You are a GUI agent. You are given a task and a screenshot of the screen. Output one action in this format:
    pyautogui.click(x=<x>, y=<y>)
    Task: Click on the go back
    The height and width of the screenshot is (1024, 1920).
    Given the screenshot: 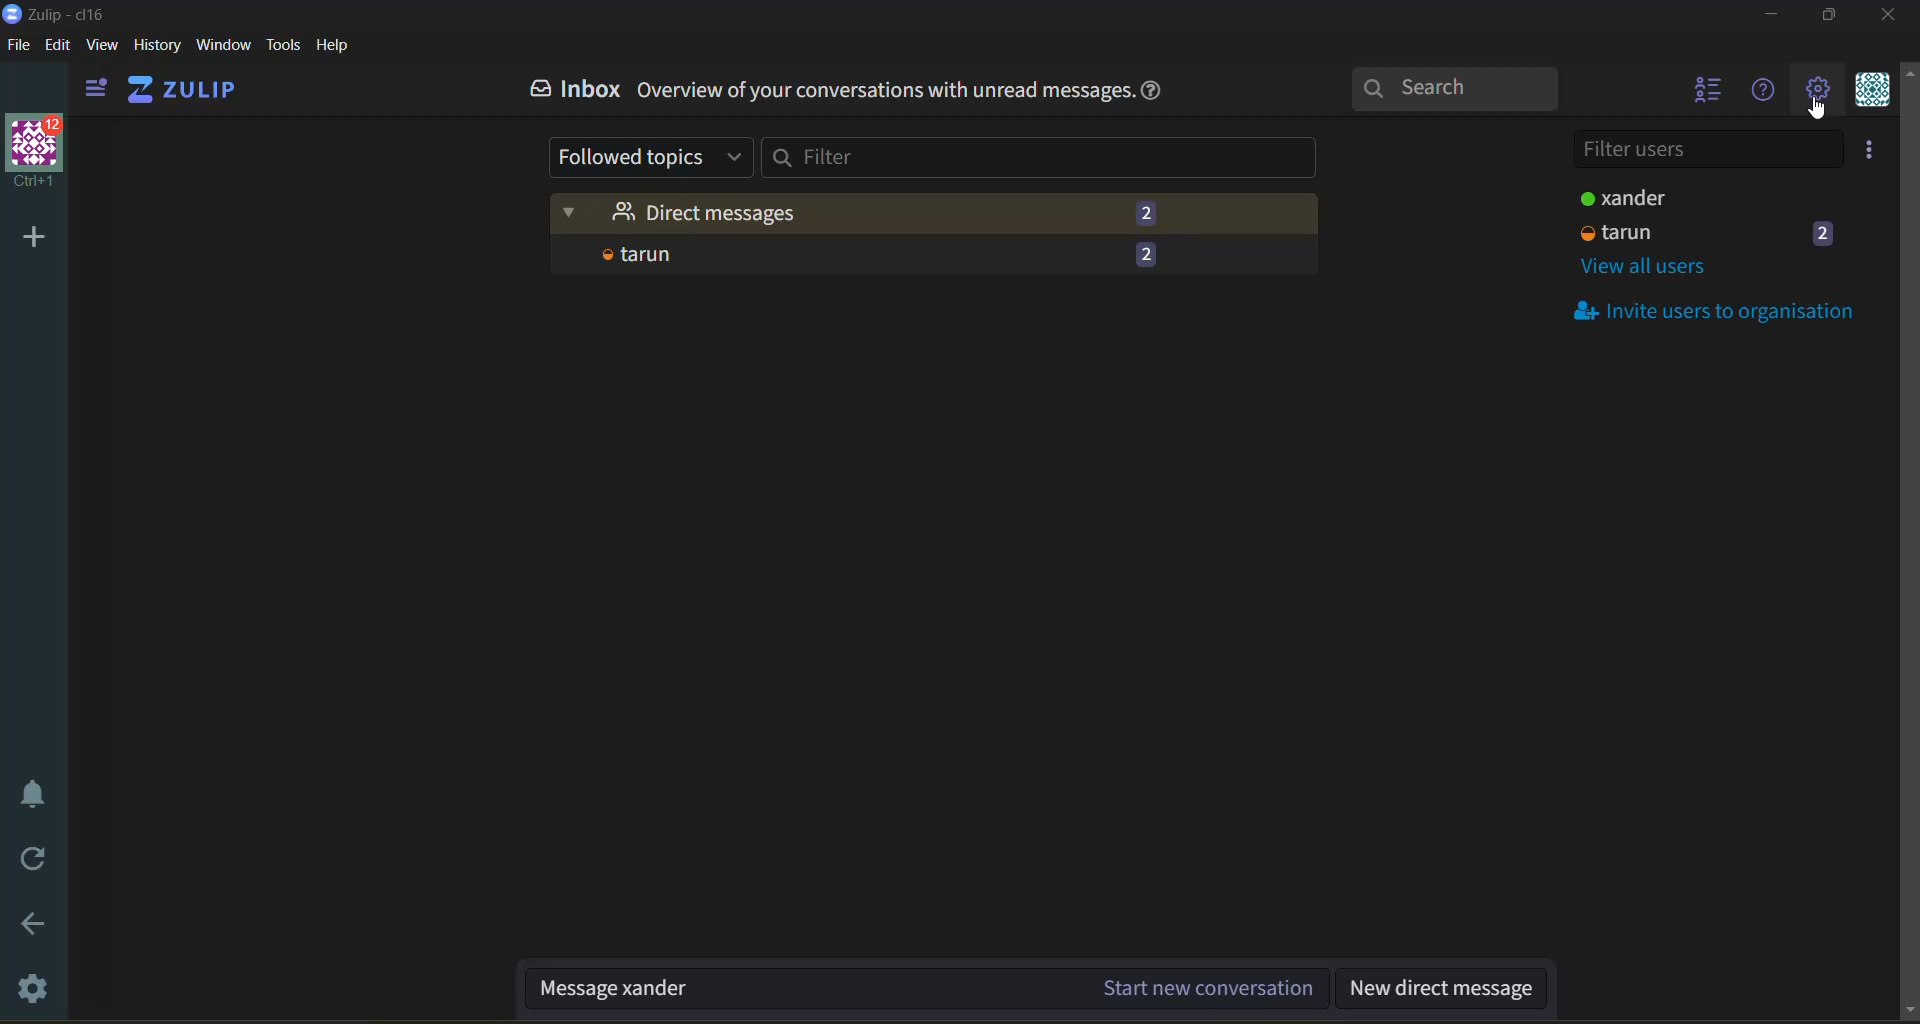 What is the action you would take?
    pyautogui.click(x=35, y=931)
    